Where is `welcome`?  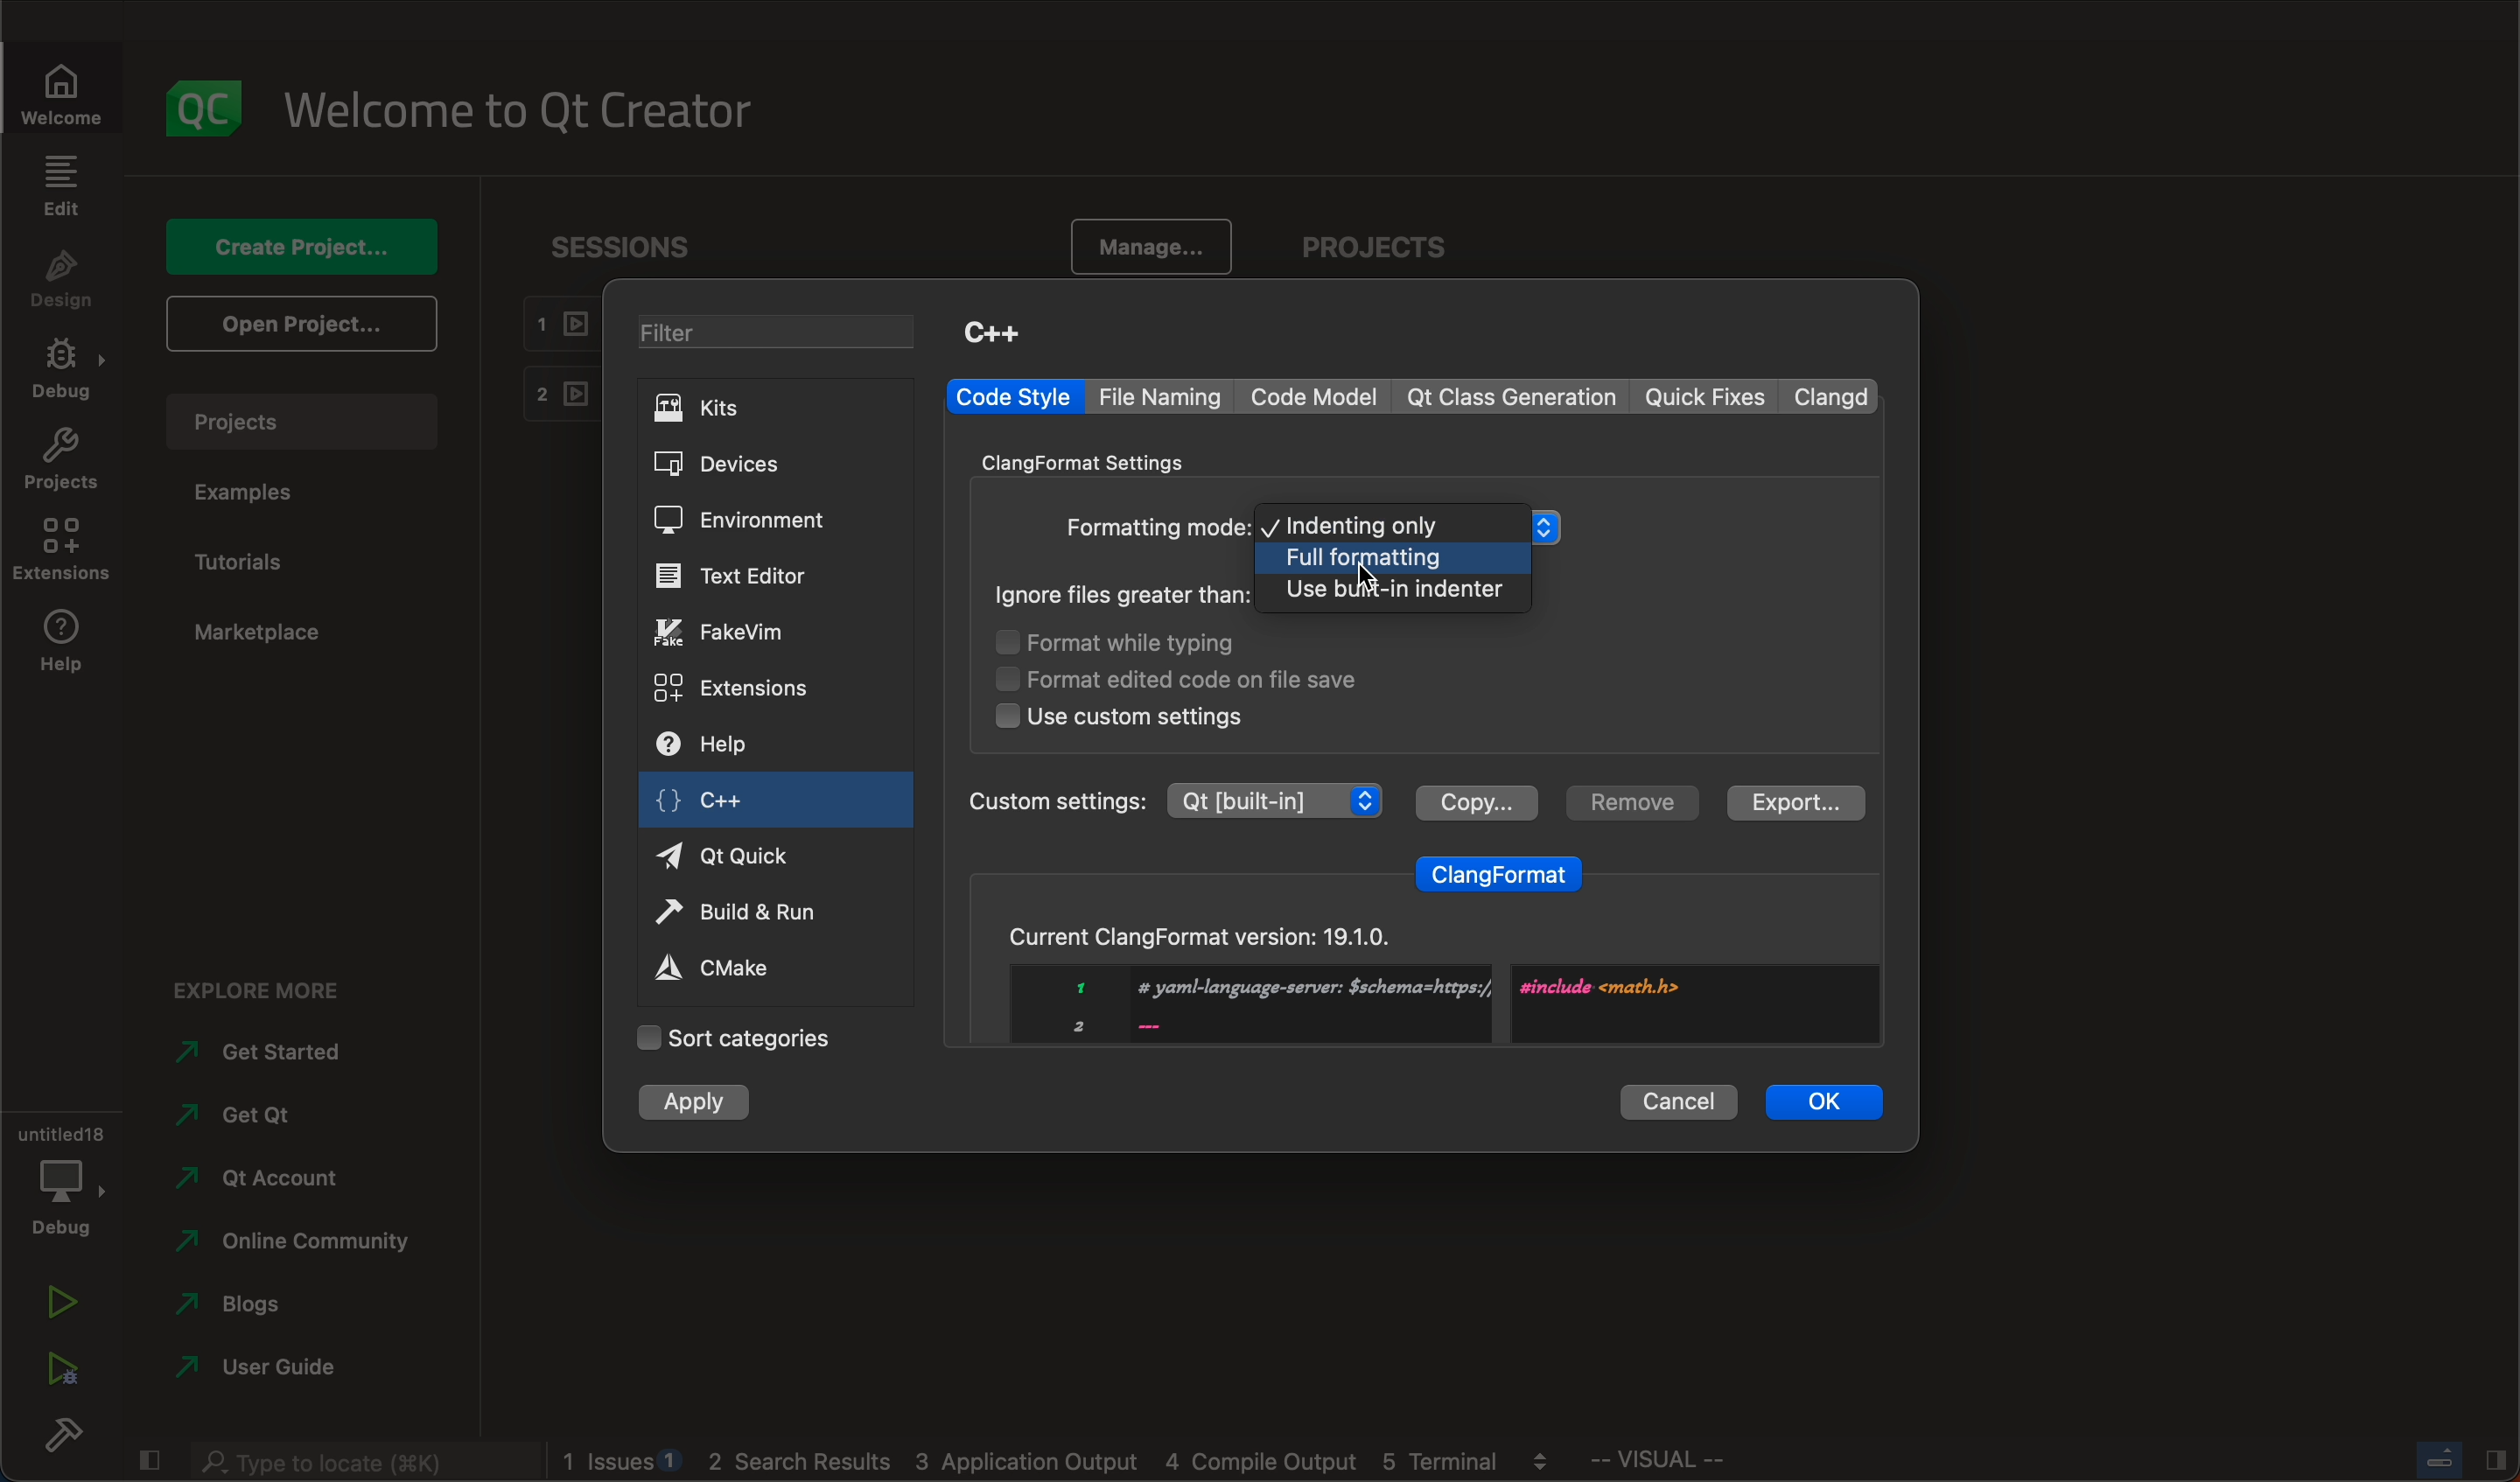
welcome is located at coordinates (73, 92).